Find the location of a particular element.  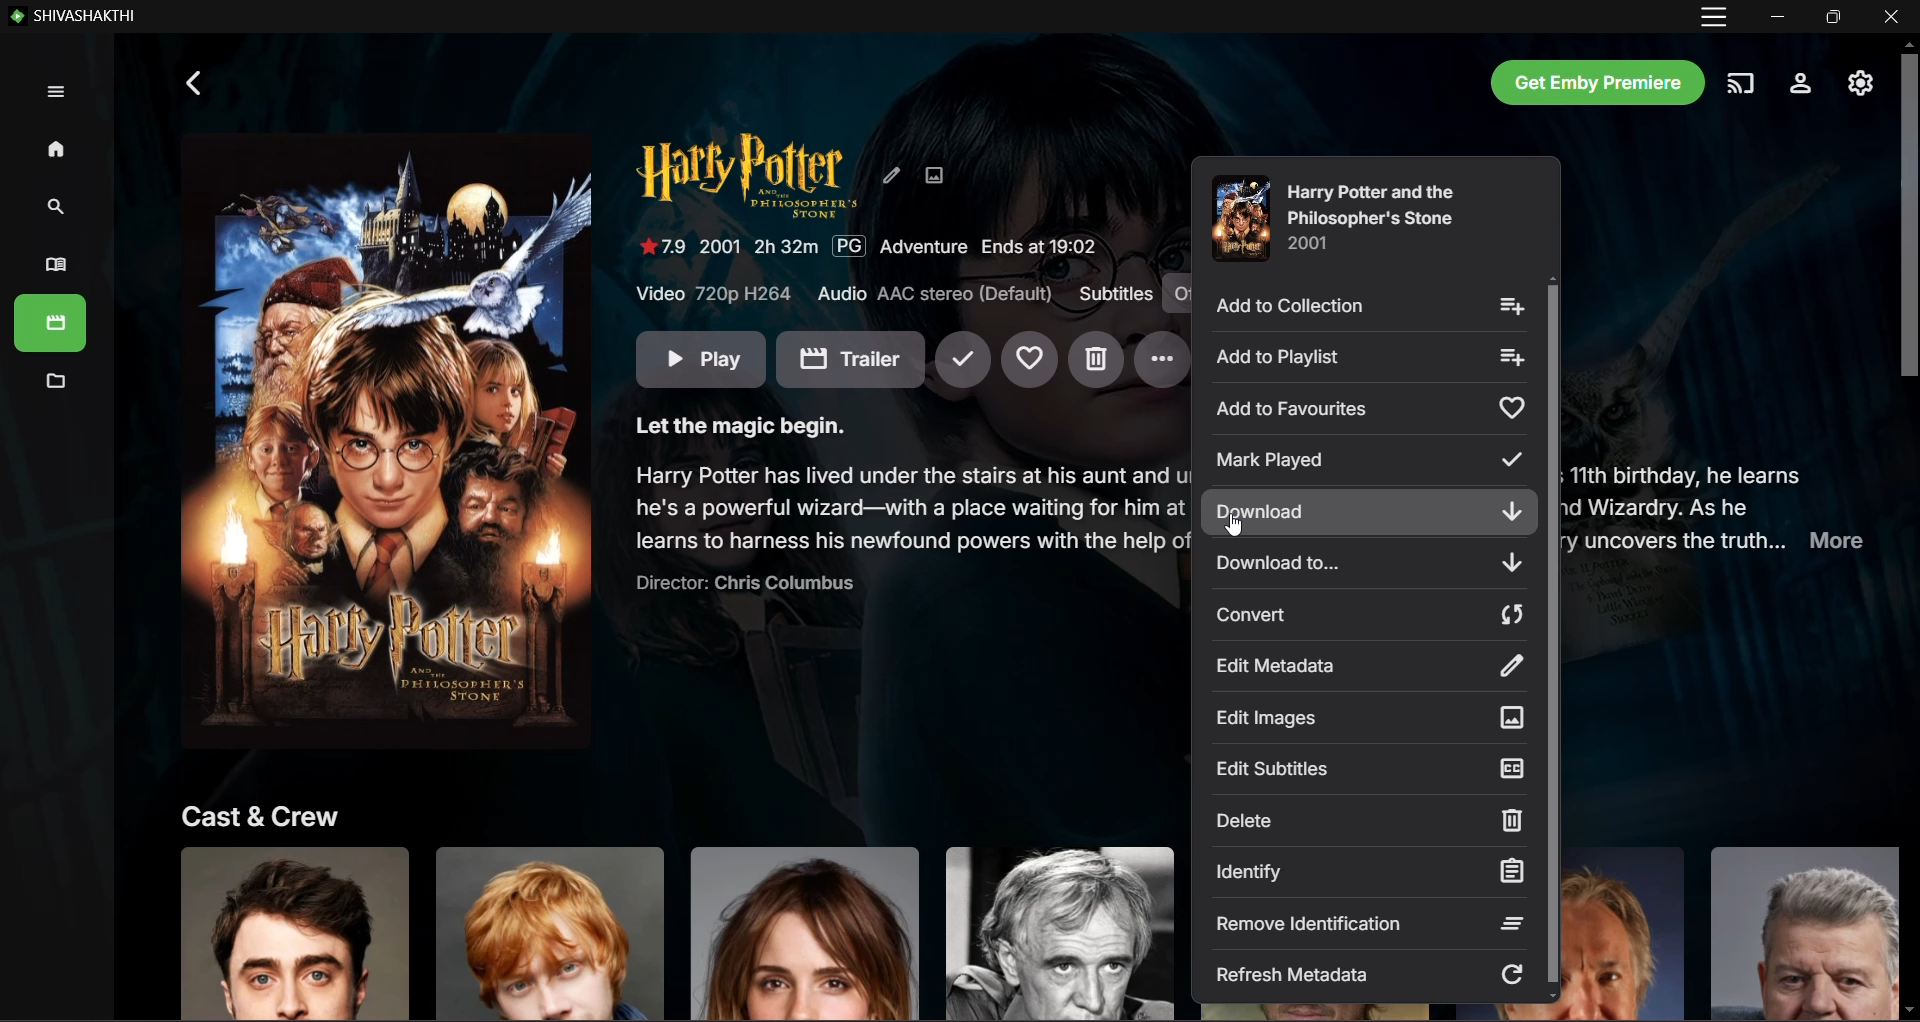

Movie Title is located at coordinates (747, 175).